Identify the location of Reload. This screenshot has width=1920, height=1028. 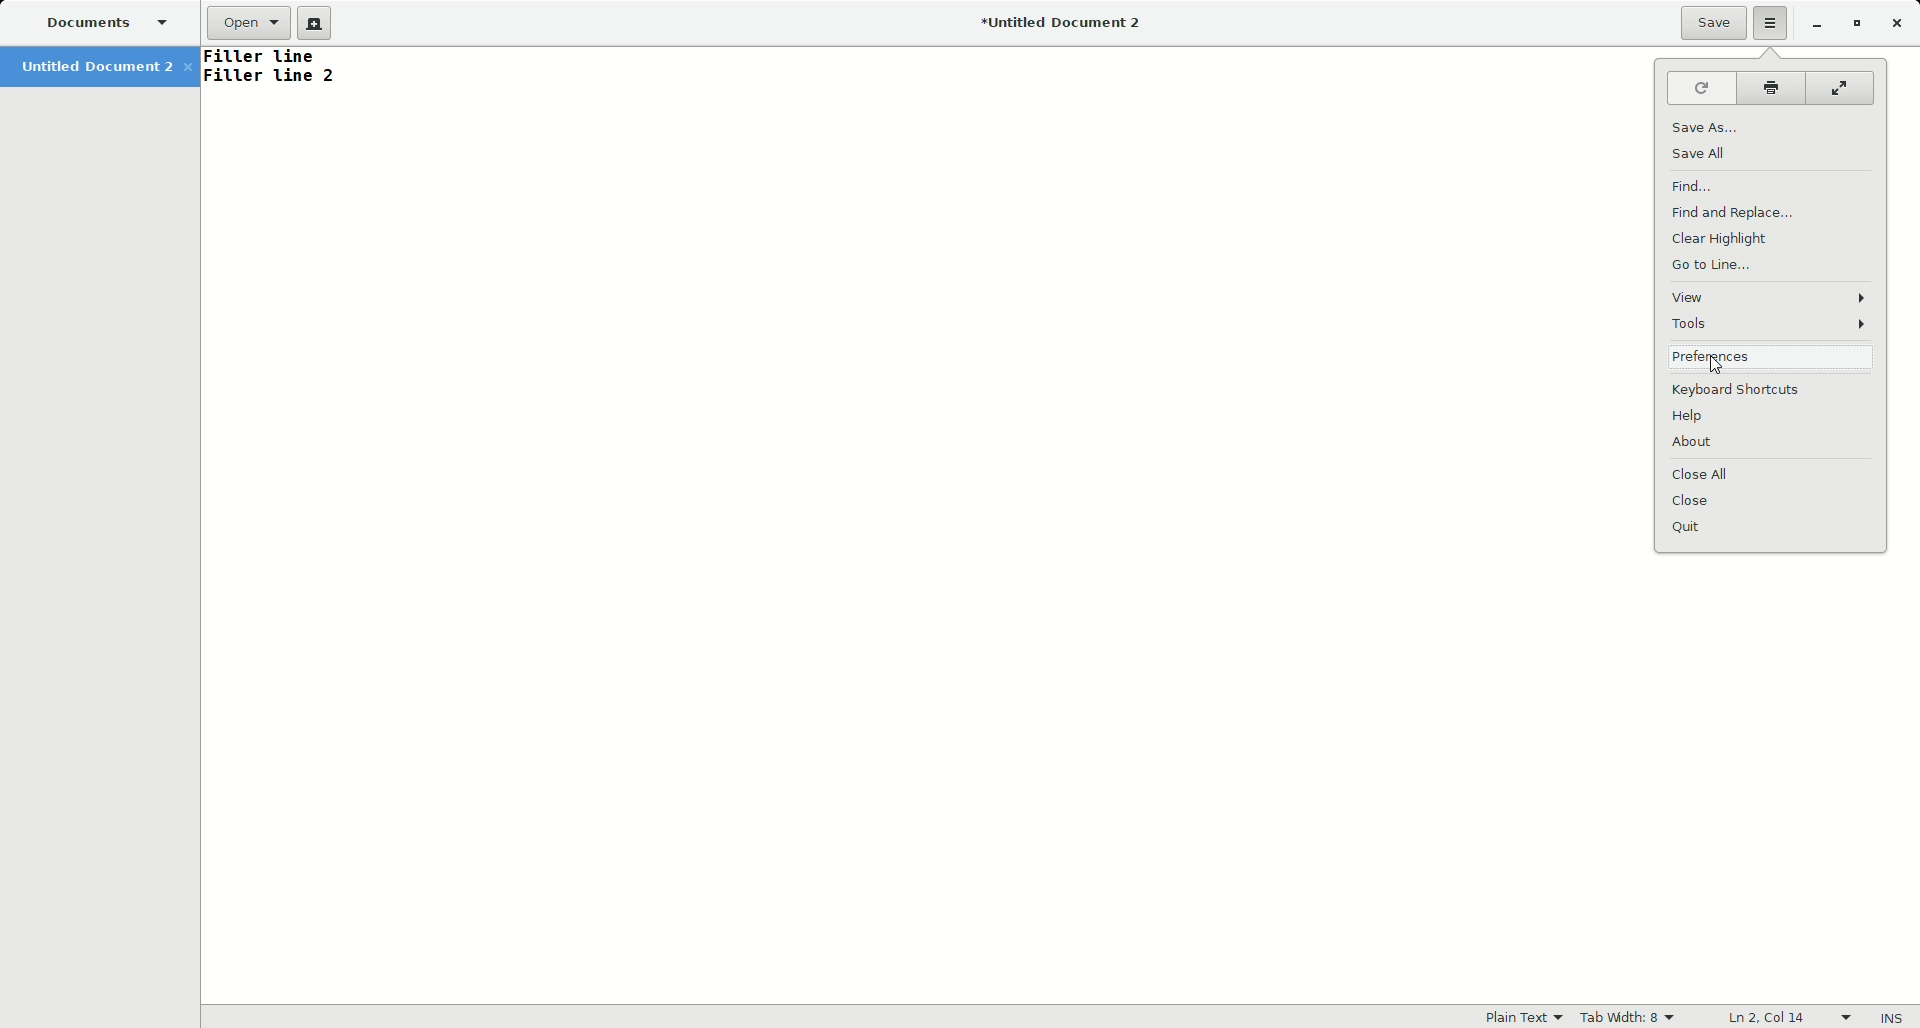
(1700, 87).